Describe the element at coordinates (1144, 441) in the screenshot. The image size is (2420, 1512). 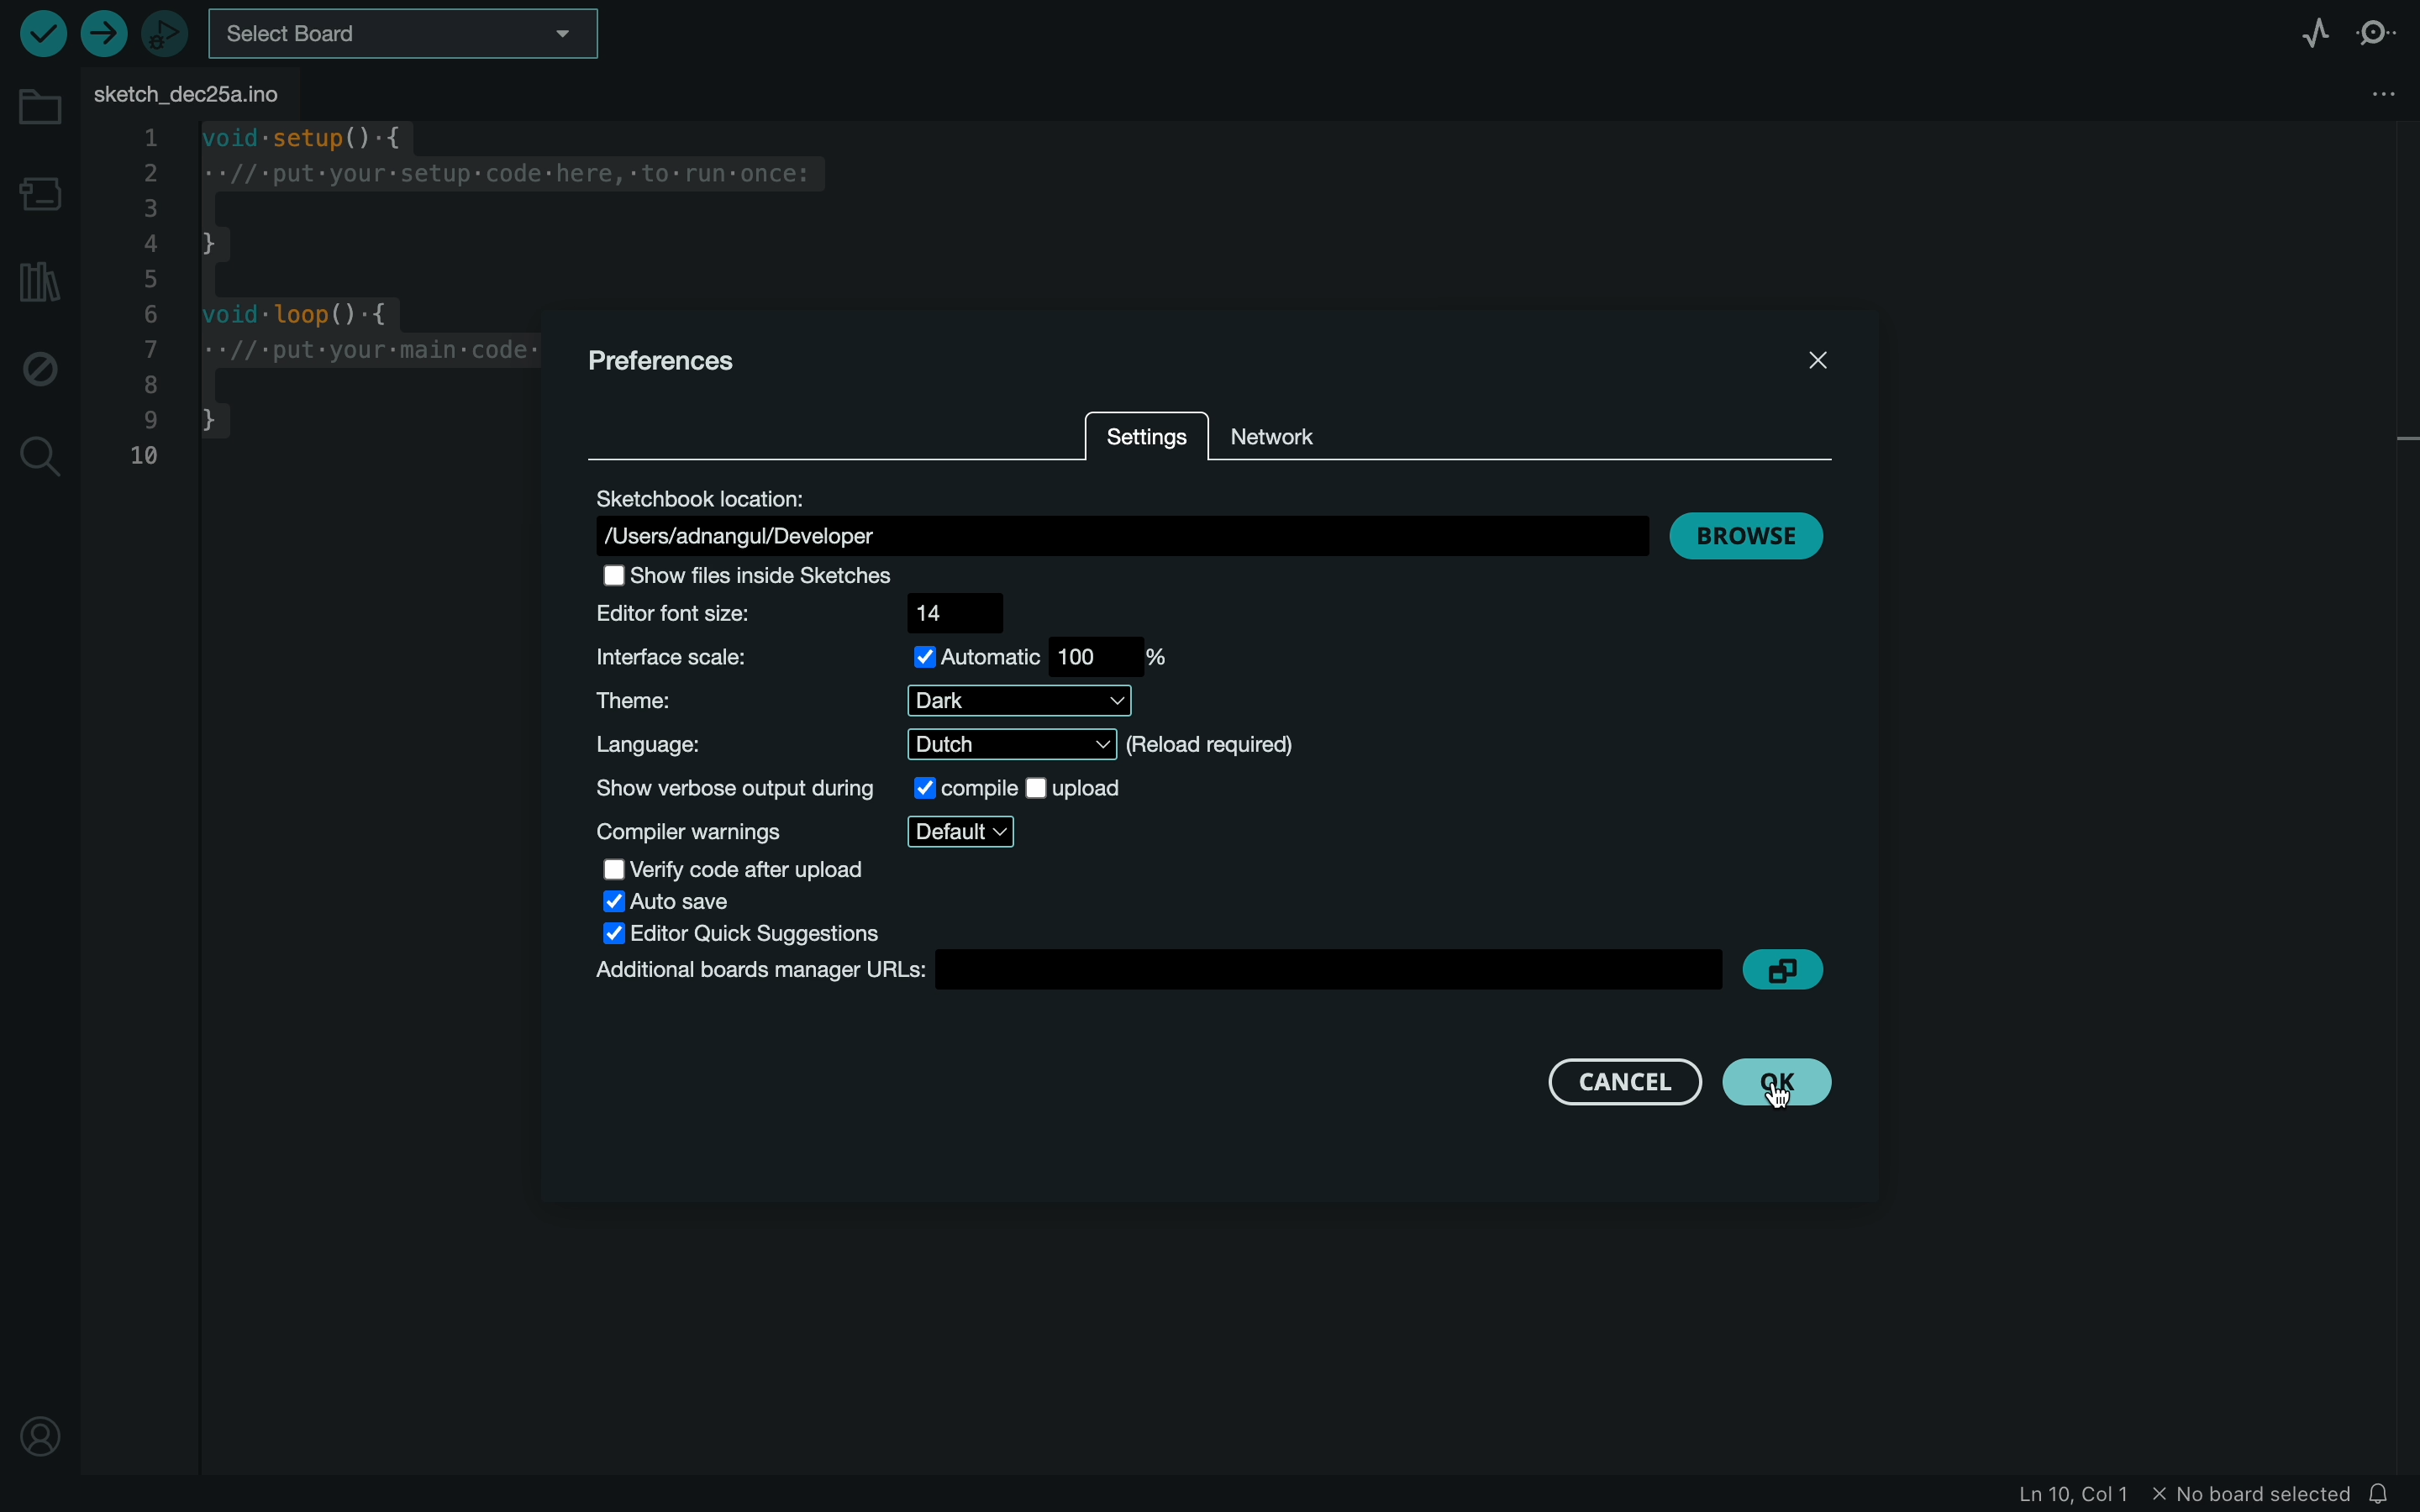
I see `settings` at that location.